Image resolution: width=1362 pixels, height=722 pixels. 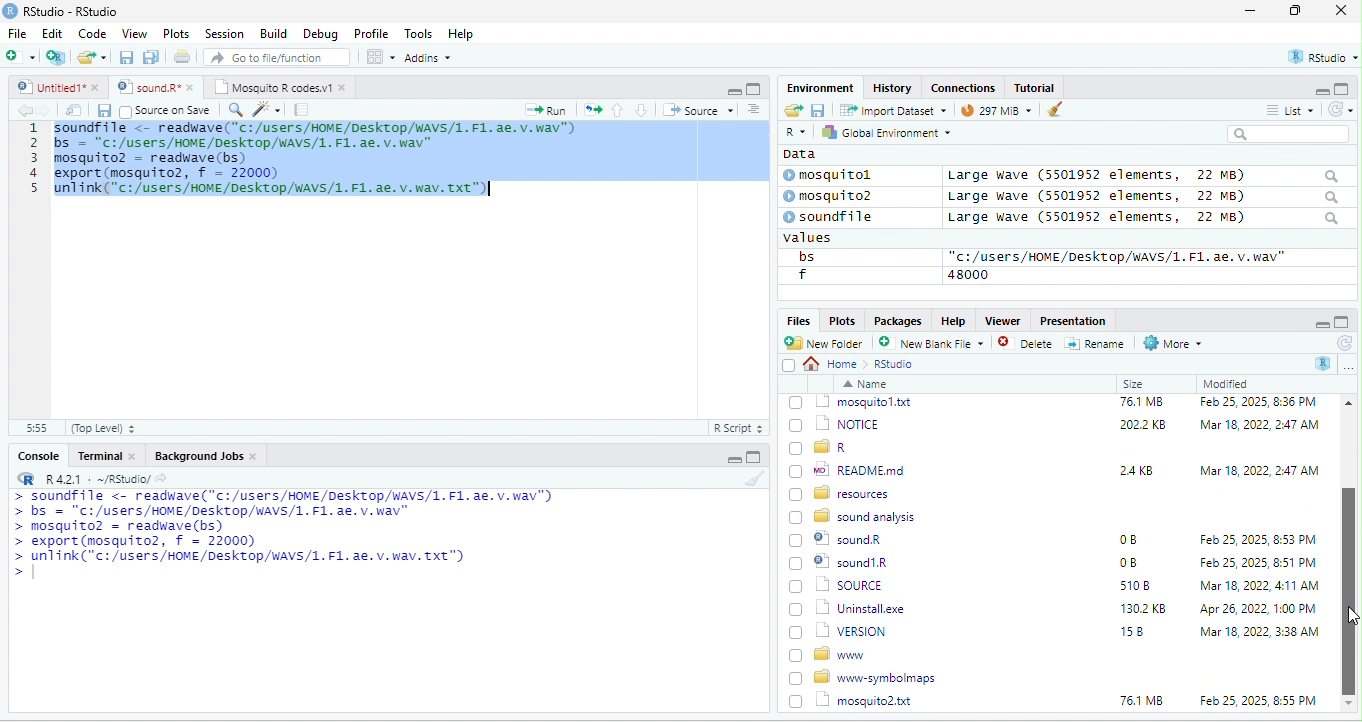 I want to click on source on Save, so click(x=167, y=112).